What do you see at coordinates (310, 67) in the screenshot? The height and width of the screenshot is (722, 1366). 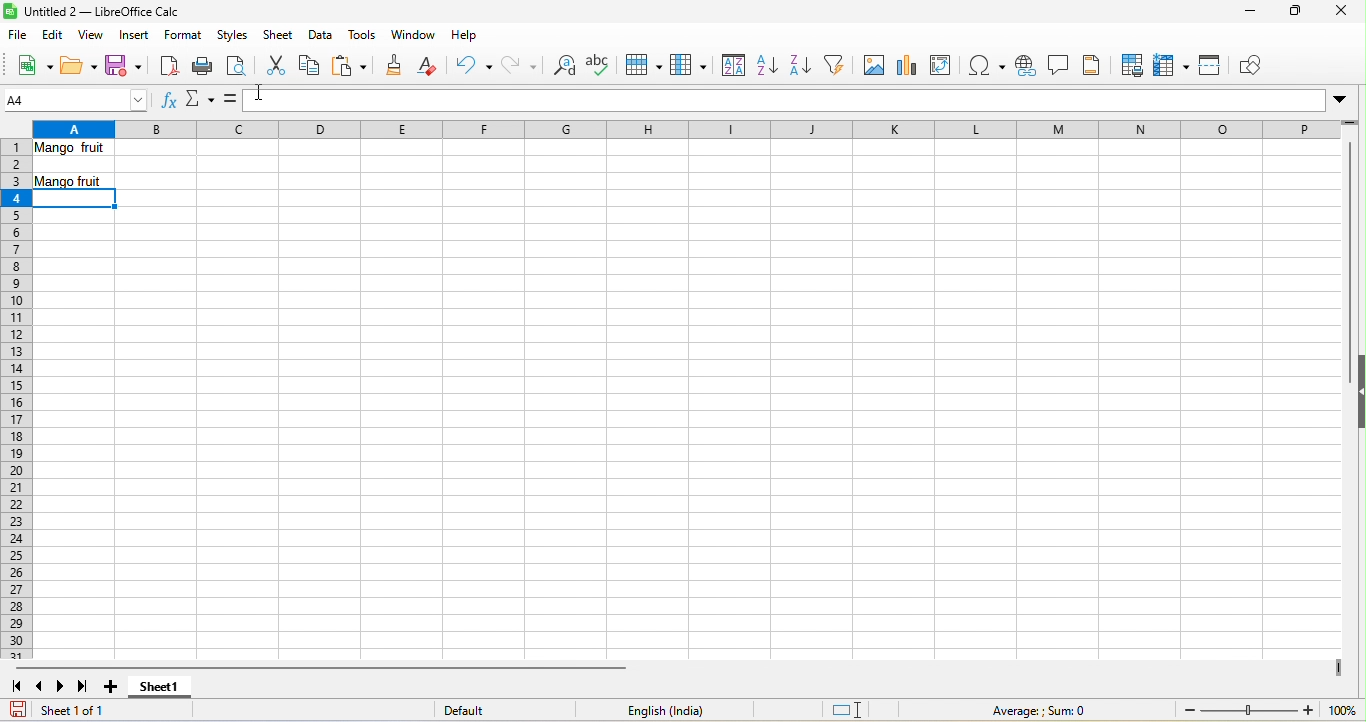 I see `copy` at bounding box center [310, 67].